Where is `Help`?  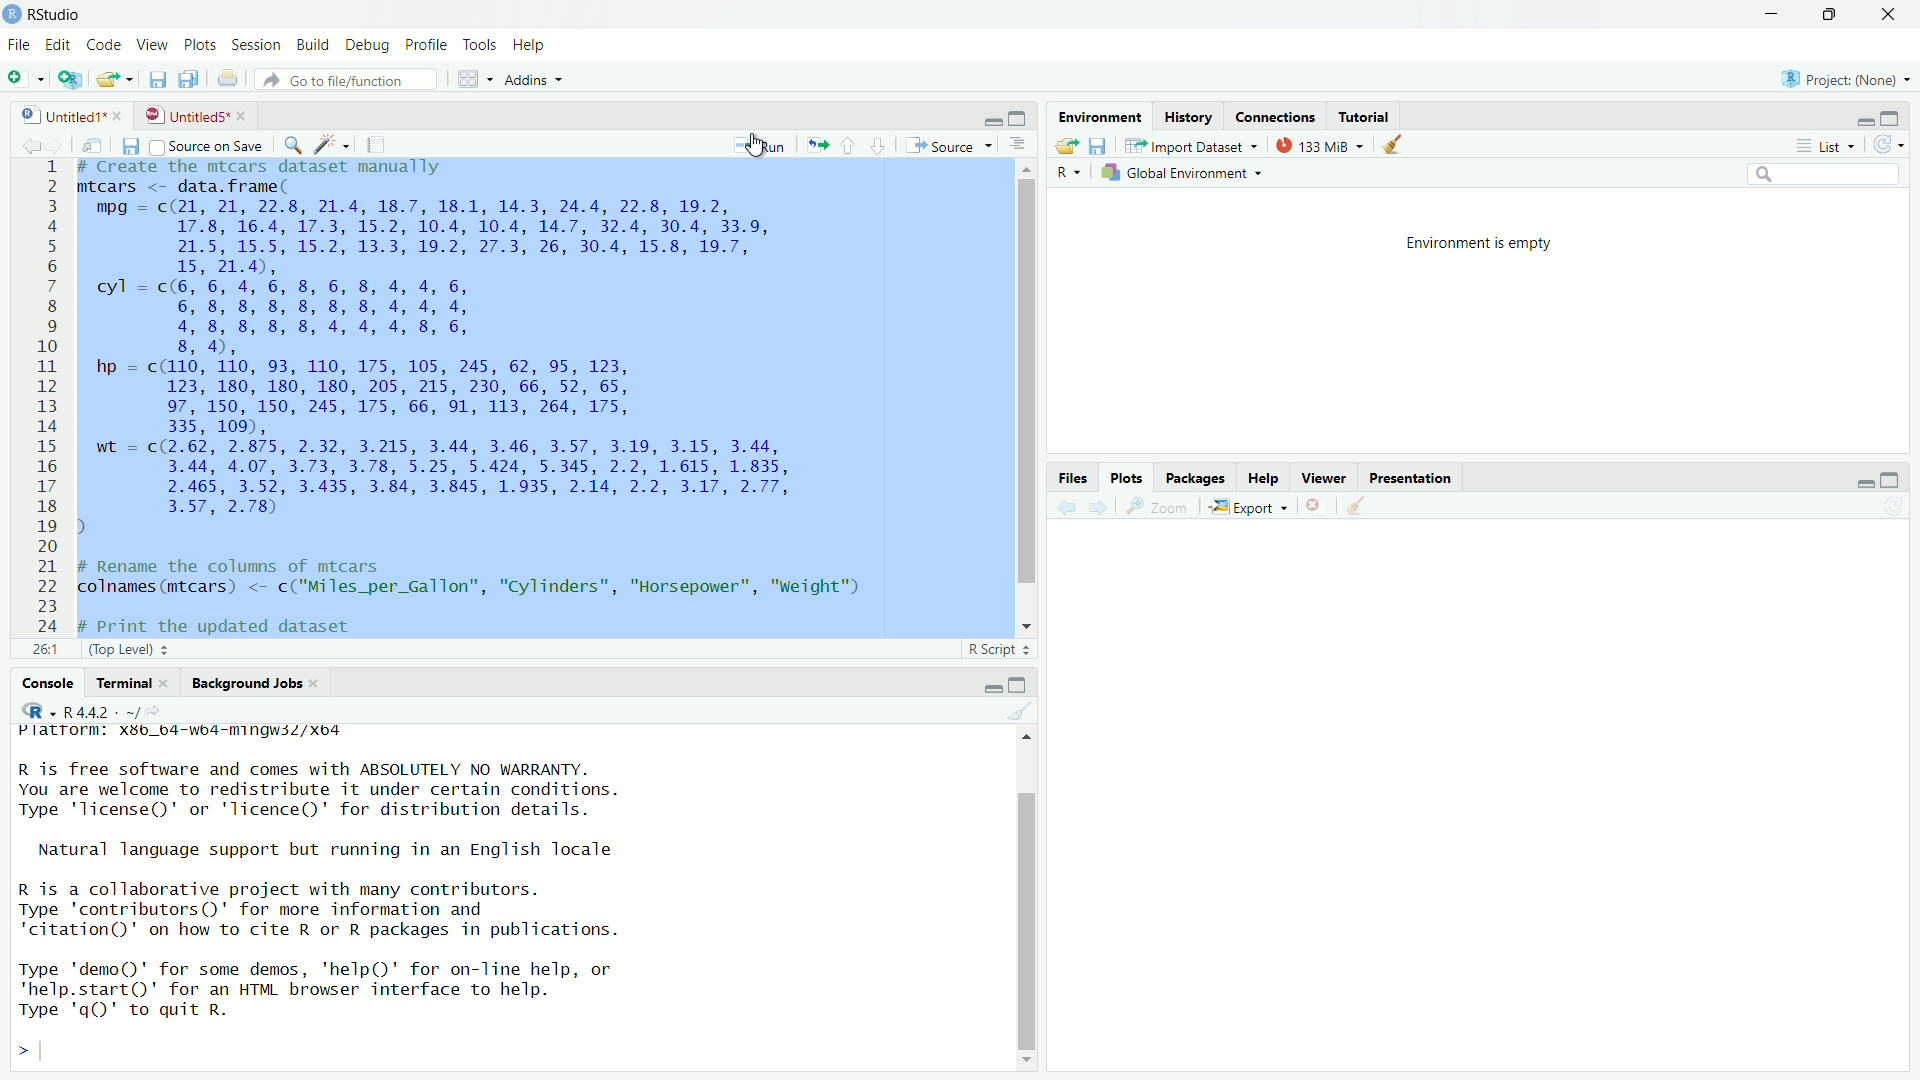 Help is located at coordinates (531, 47).